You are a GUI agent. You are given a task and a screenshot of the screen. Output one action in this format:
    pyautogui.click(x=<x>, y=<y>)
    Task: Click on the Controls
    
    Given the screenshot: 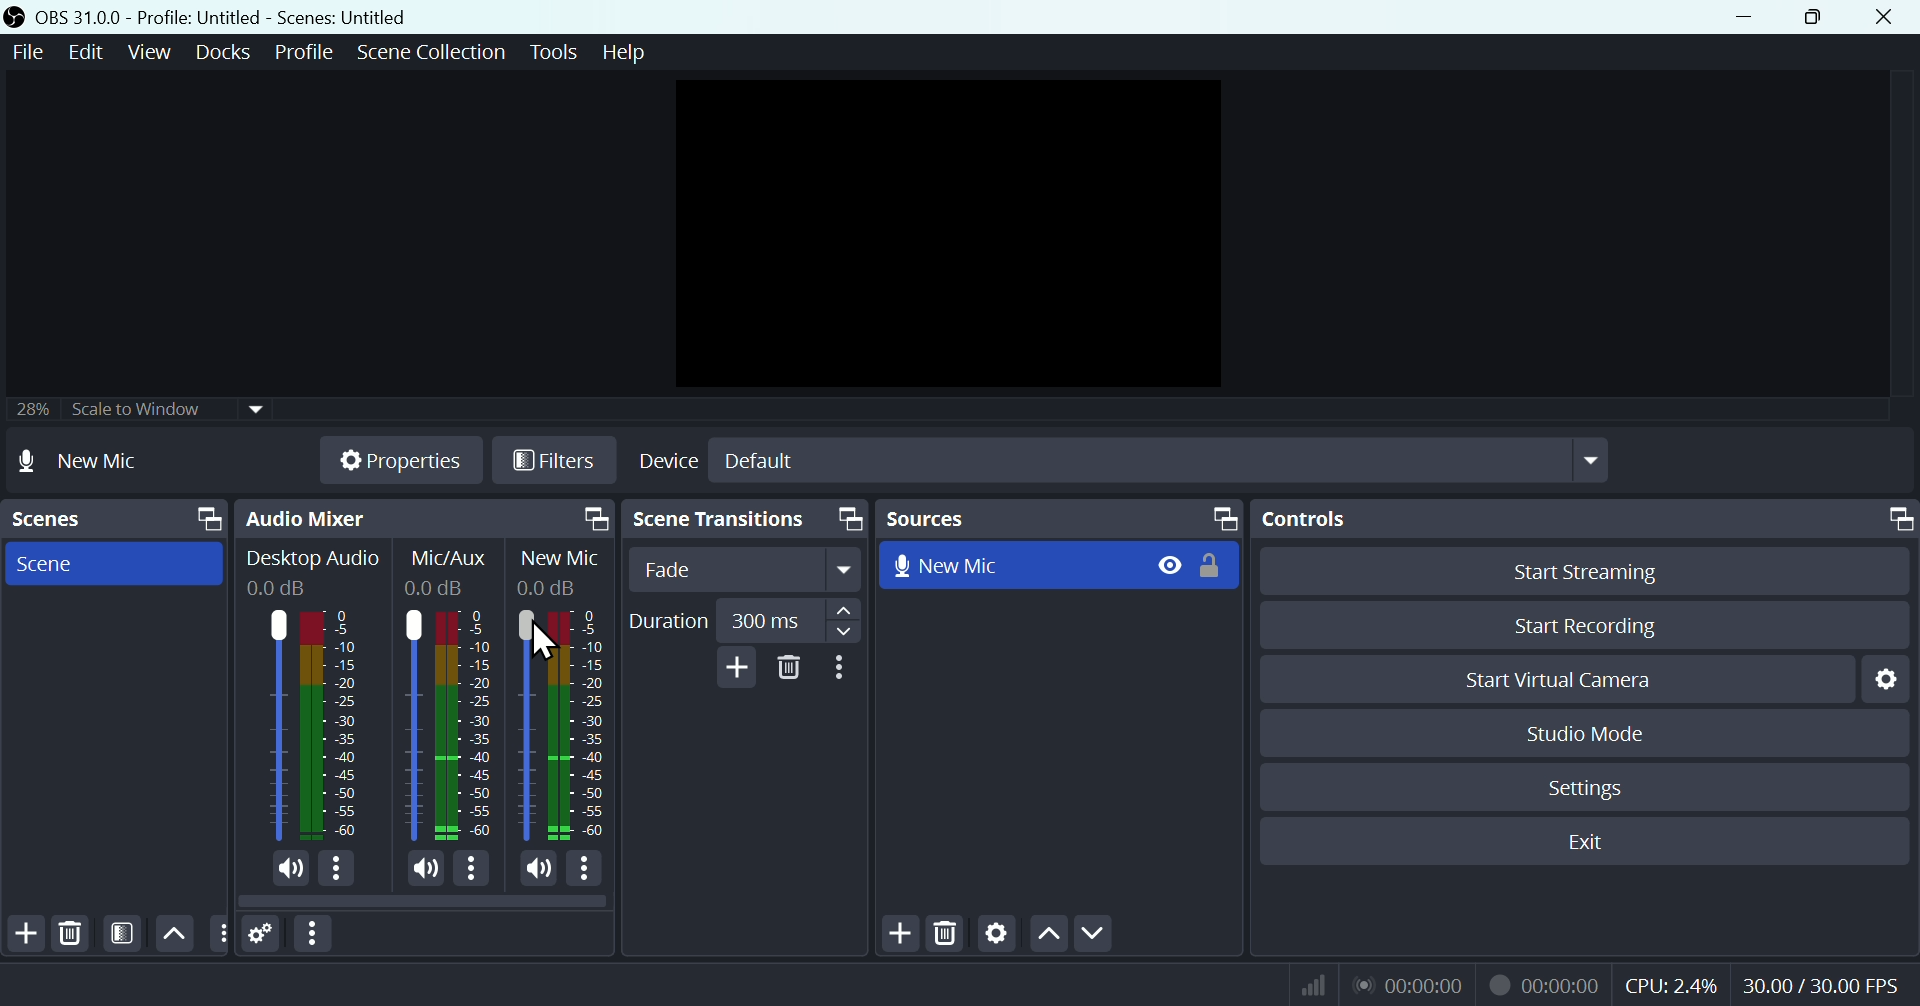 What is the action you would take?
    pyautogui.click(x=1589, y=519)
    